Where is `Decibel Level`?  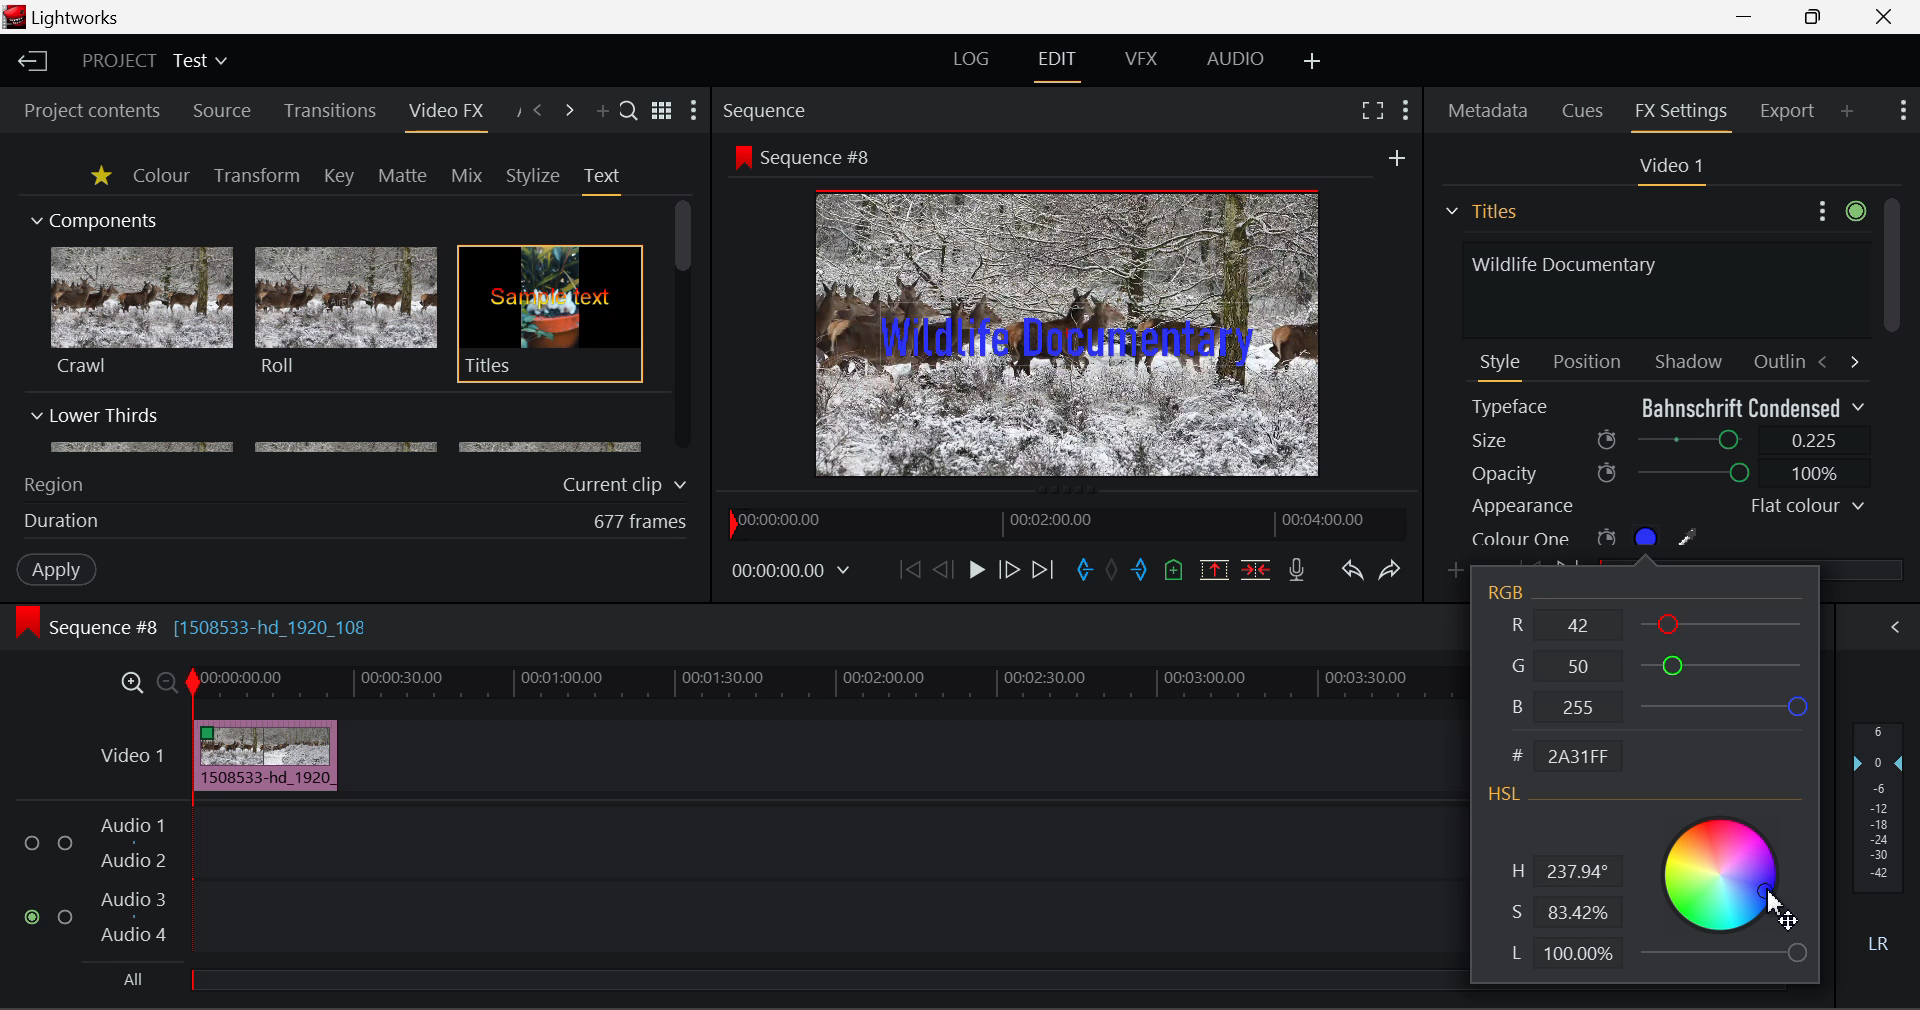
Decibel Level is located at coordinates (1880, 842).